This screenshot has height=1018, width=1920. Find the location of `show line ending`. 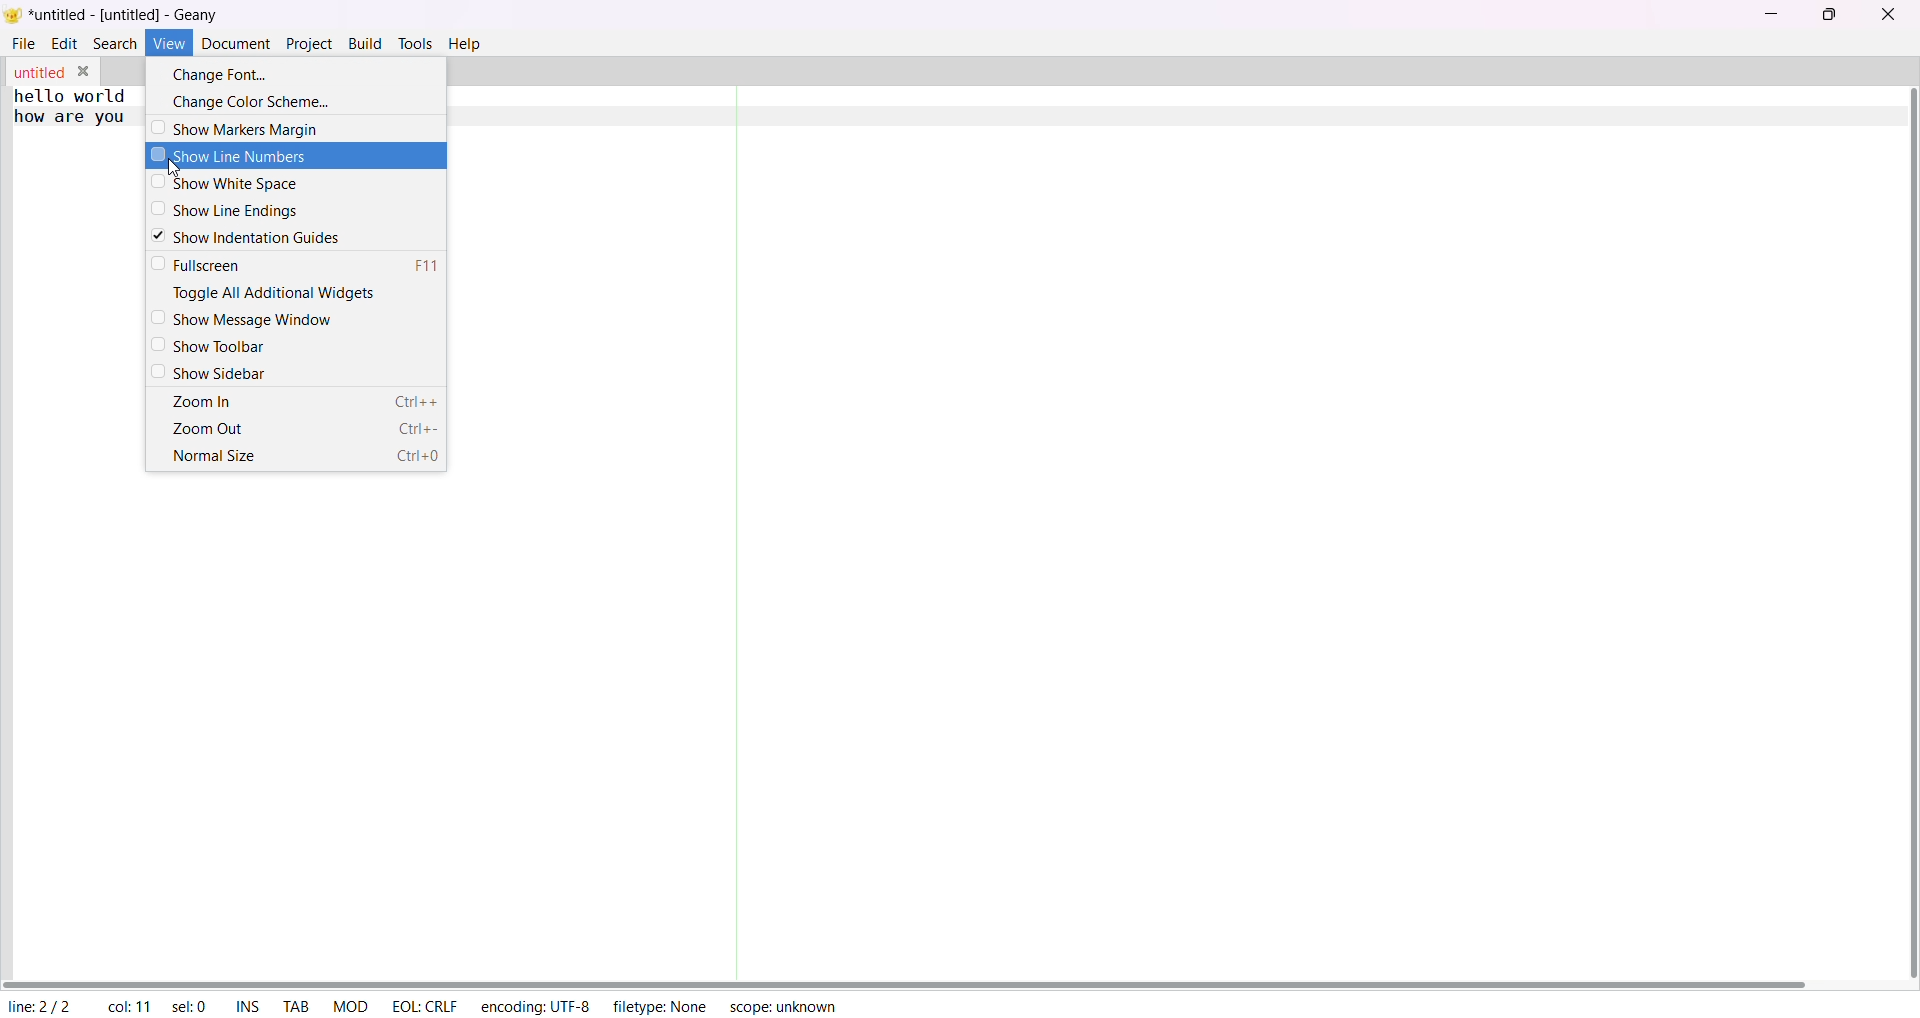

show line ending is located at coordinates (229, 212).